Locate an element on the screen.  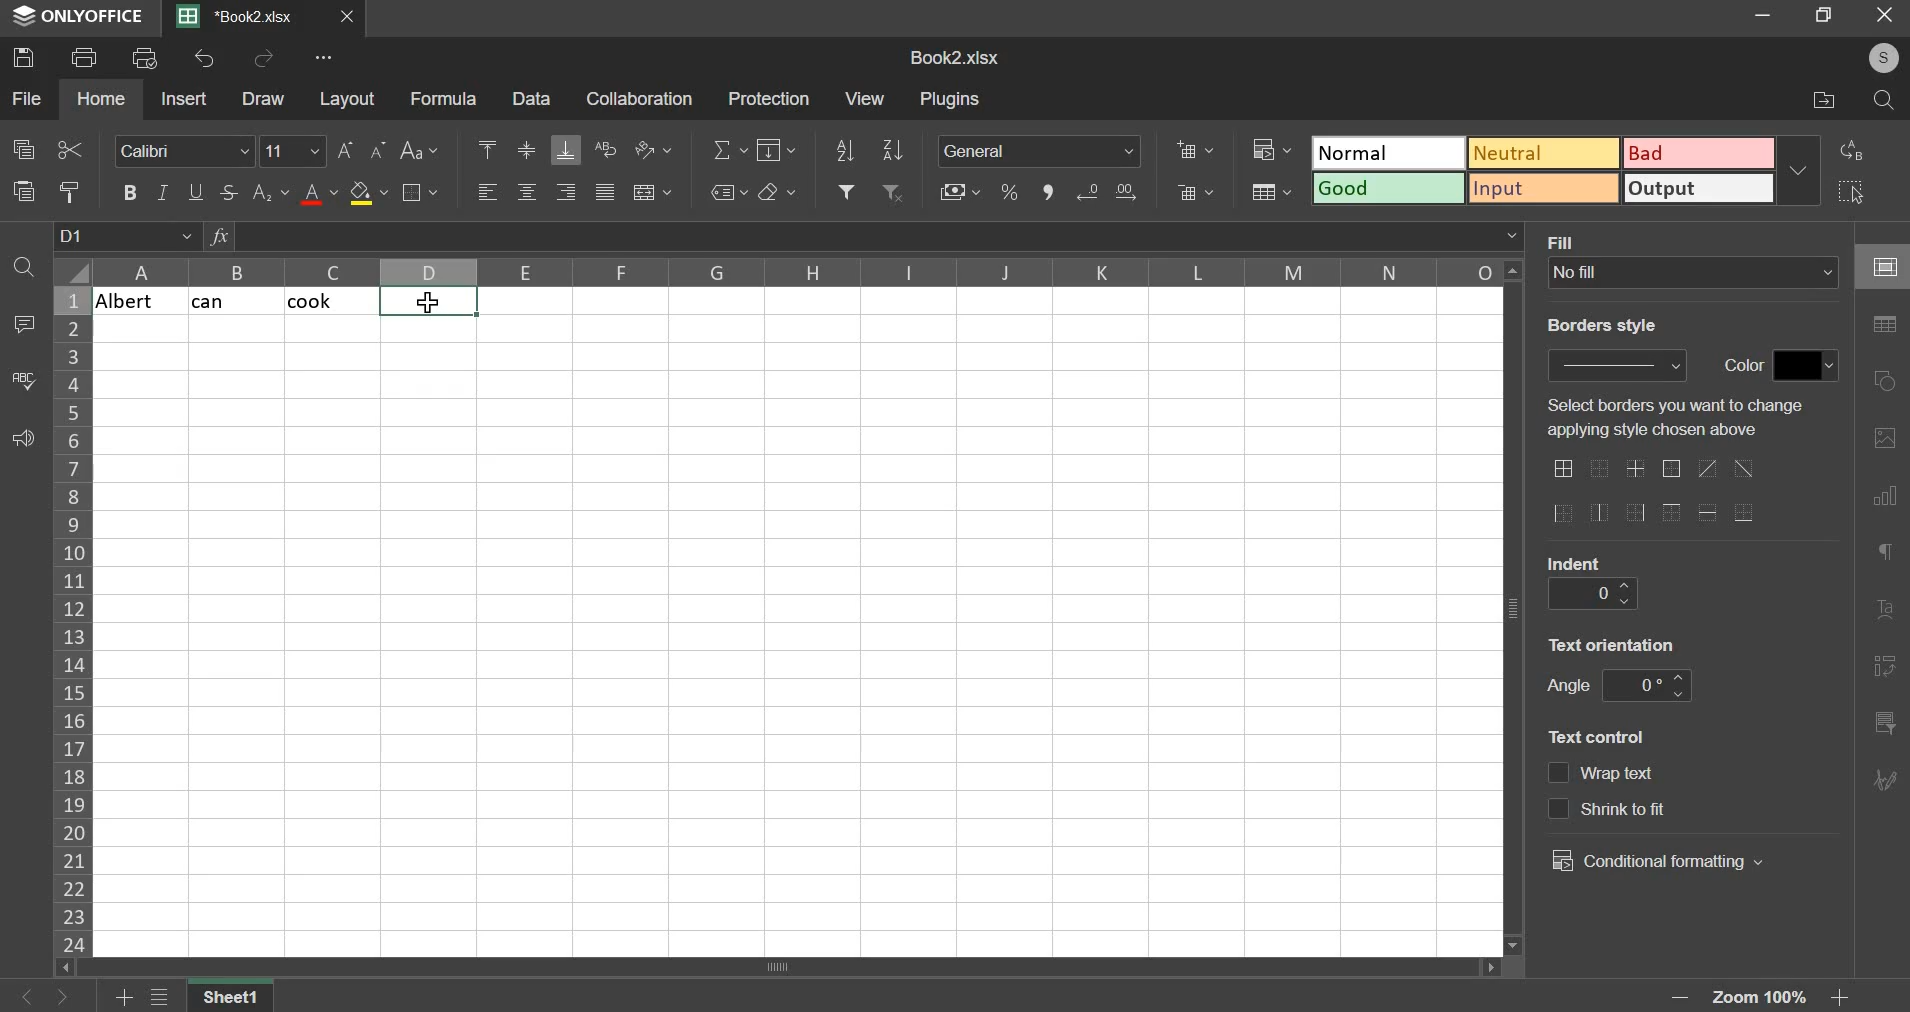
pivot table is located at coordinates (1885, 668).